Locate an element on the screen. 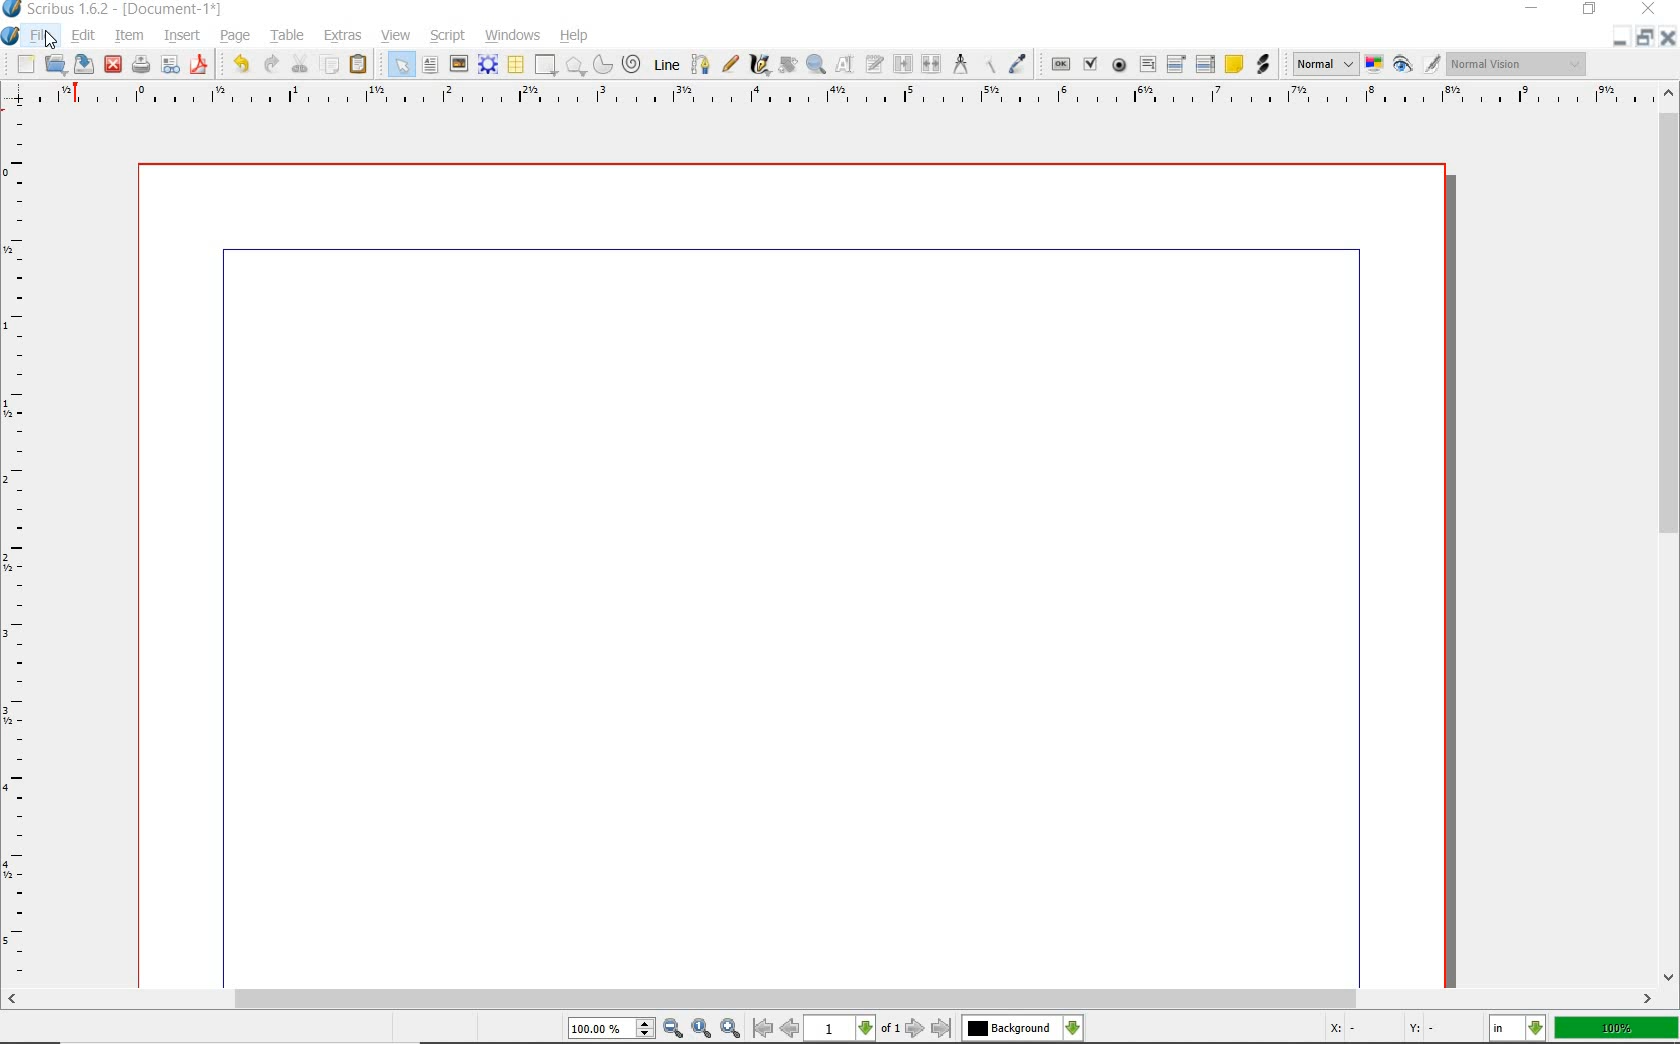  edit text with story editor is located at coordinates (875, 64).